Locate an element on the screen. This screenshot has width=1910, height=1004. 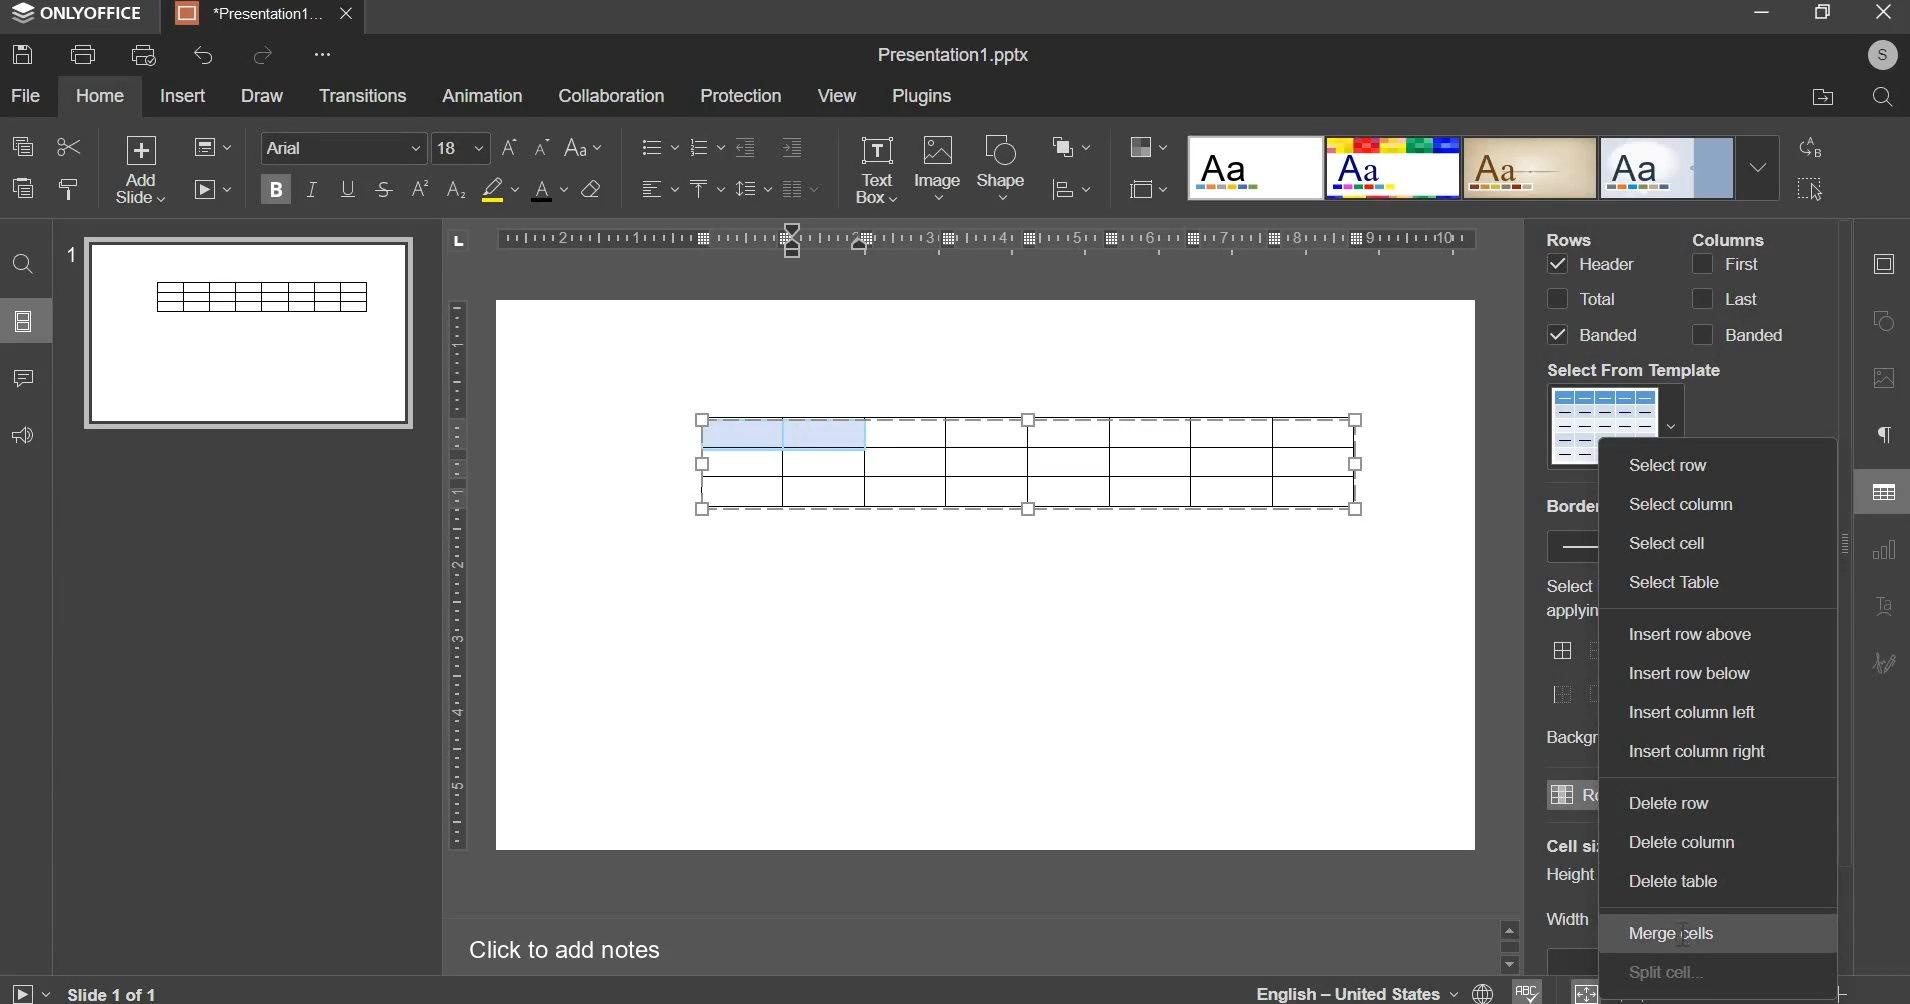
arrange object is located at coordinates (1070, 146).